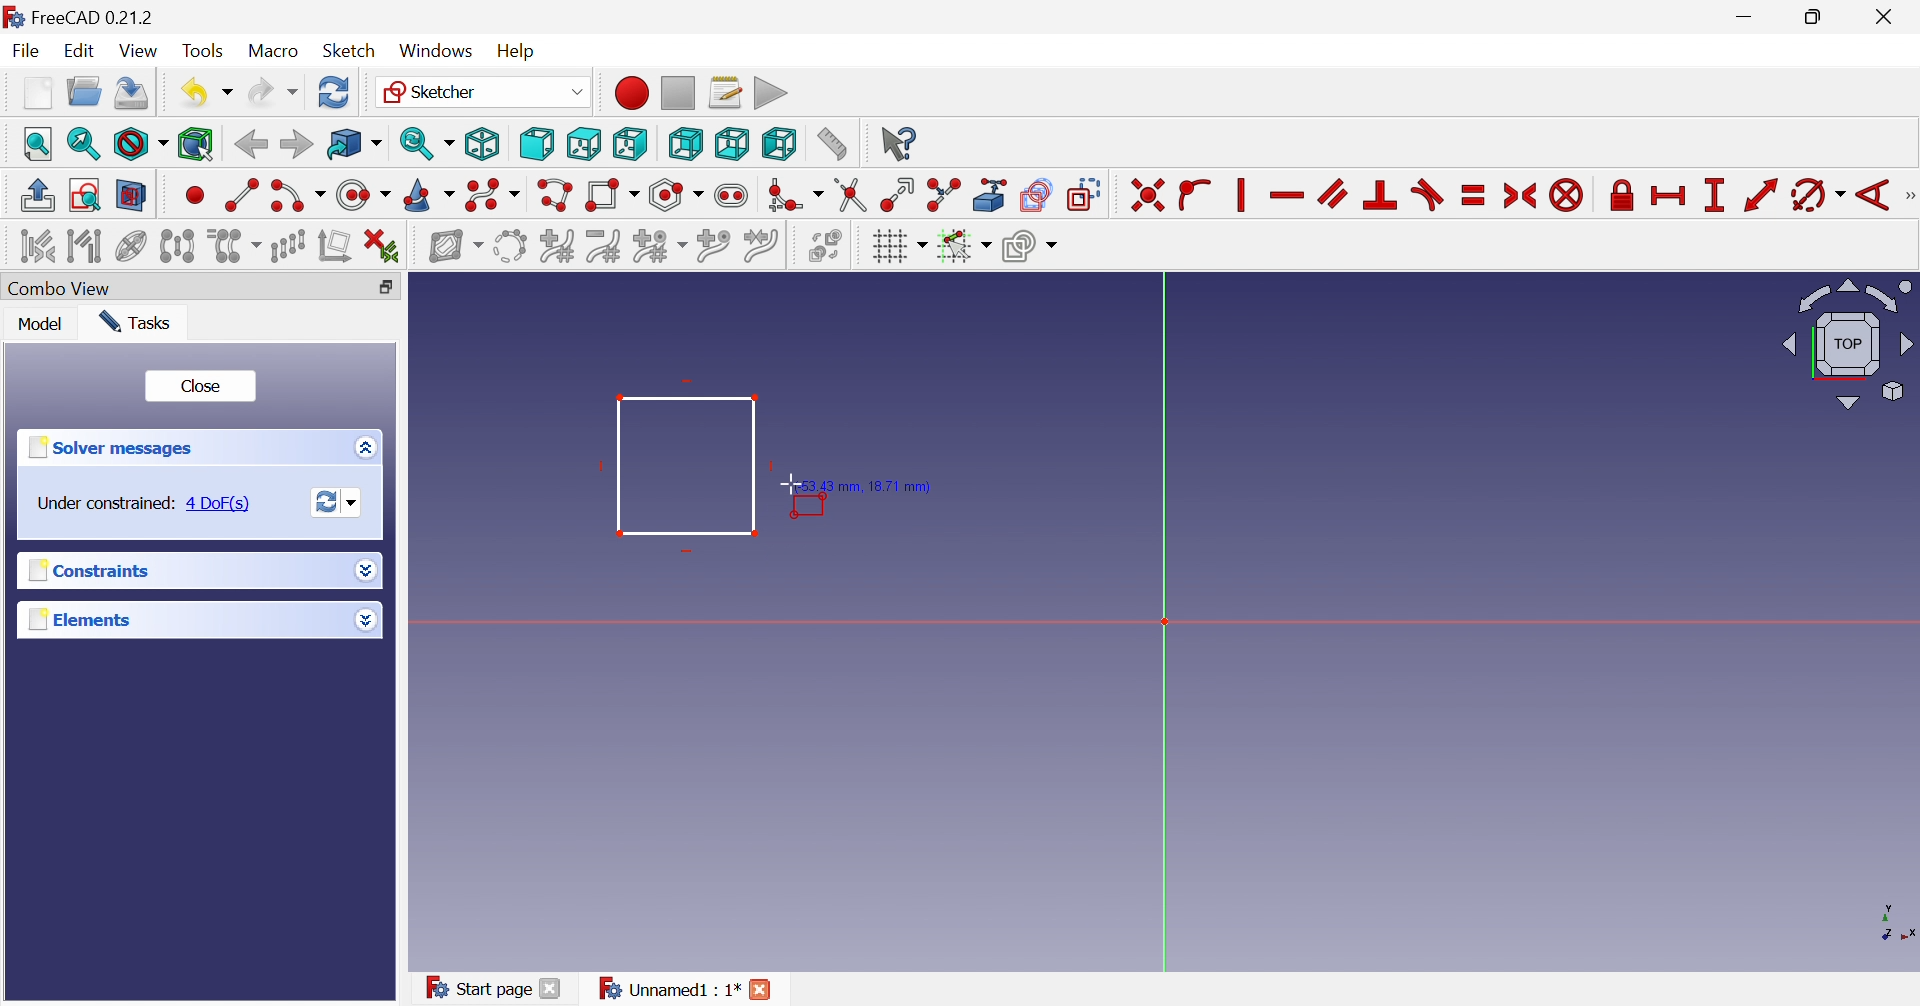 The image size is (1920, 1006). What do you see at coordinates (36, 195) in the screenshot?
I see `Leave sketch` at bounding box center [36, 195].